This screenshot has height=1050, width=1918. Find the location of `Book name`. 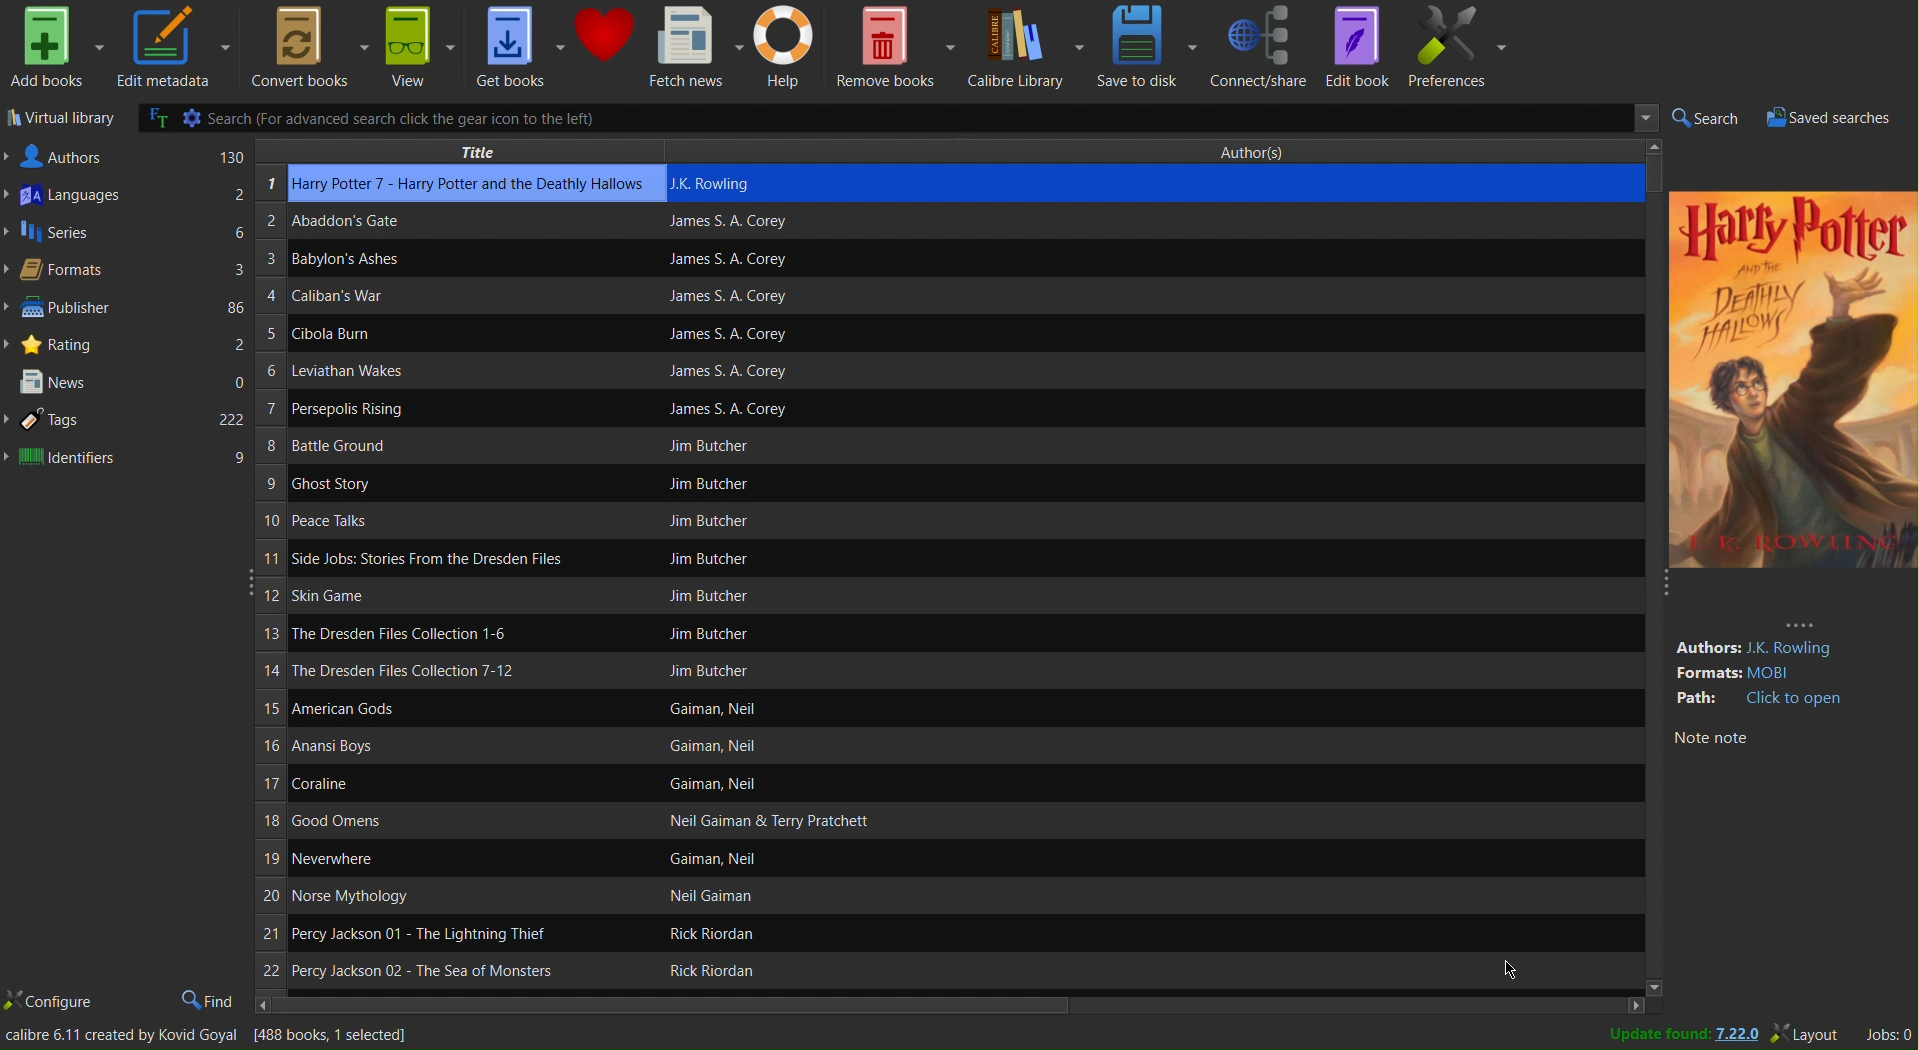

Book name is located at coordinates (431, 968).